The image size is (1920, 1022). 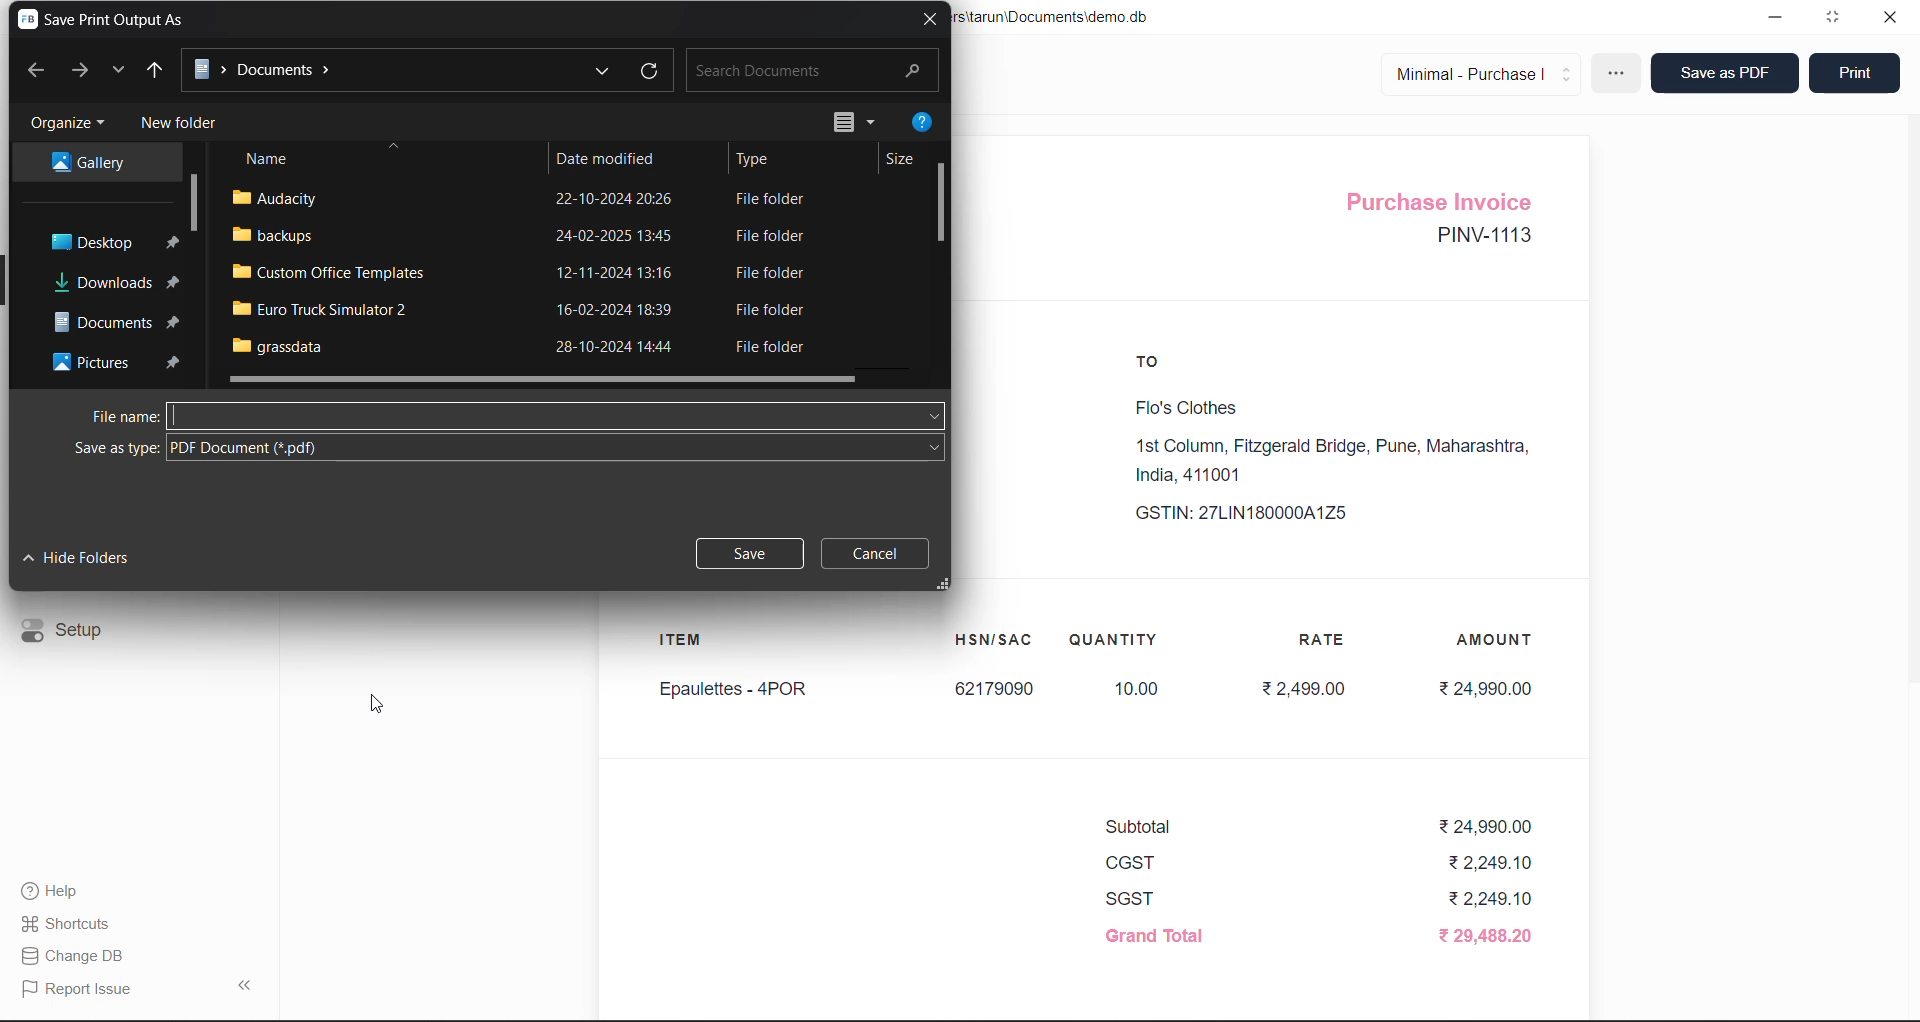 What do you see at coordinates (1889, 21) in the screenshot?
I see `close` at bounding box center [1889, 21].